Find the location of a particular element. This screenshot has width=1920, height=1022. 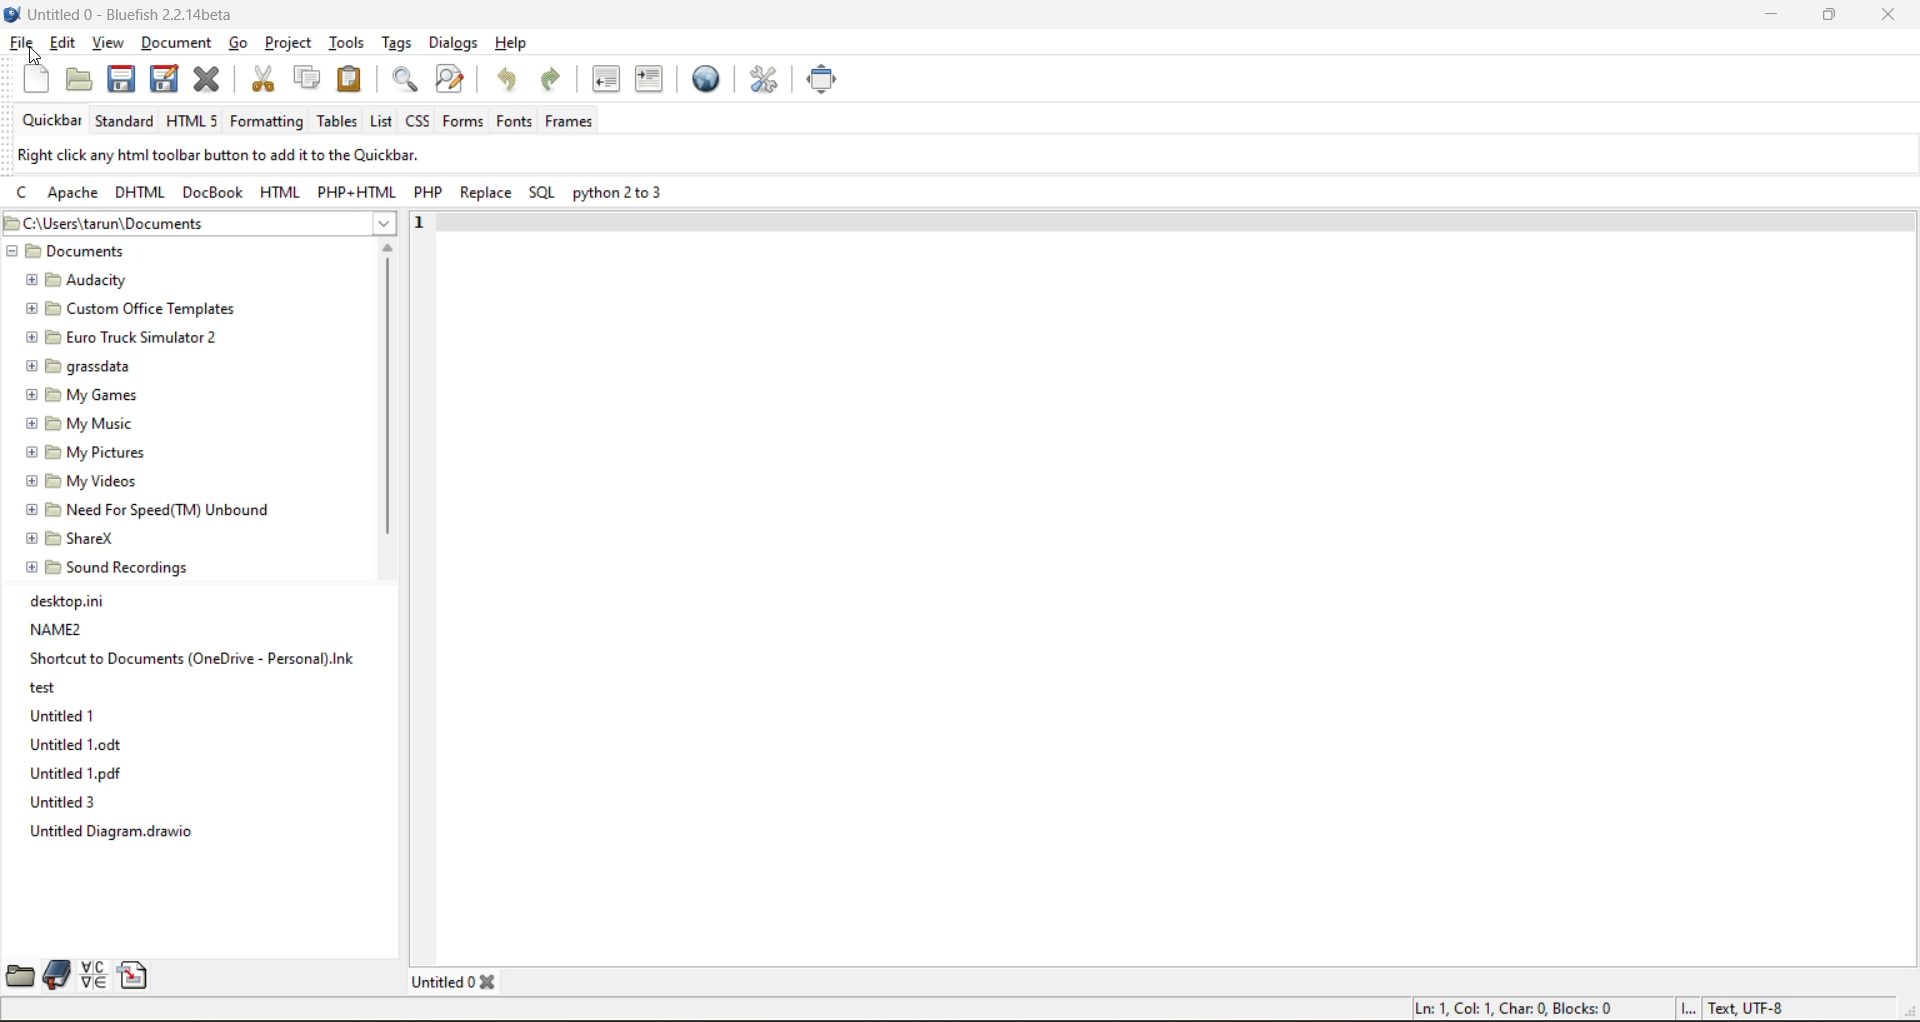

file name and app name is located at coordinates (154, 18).